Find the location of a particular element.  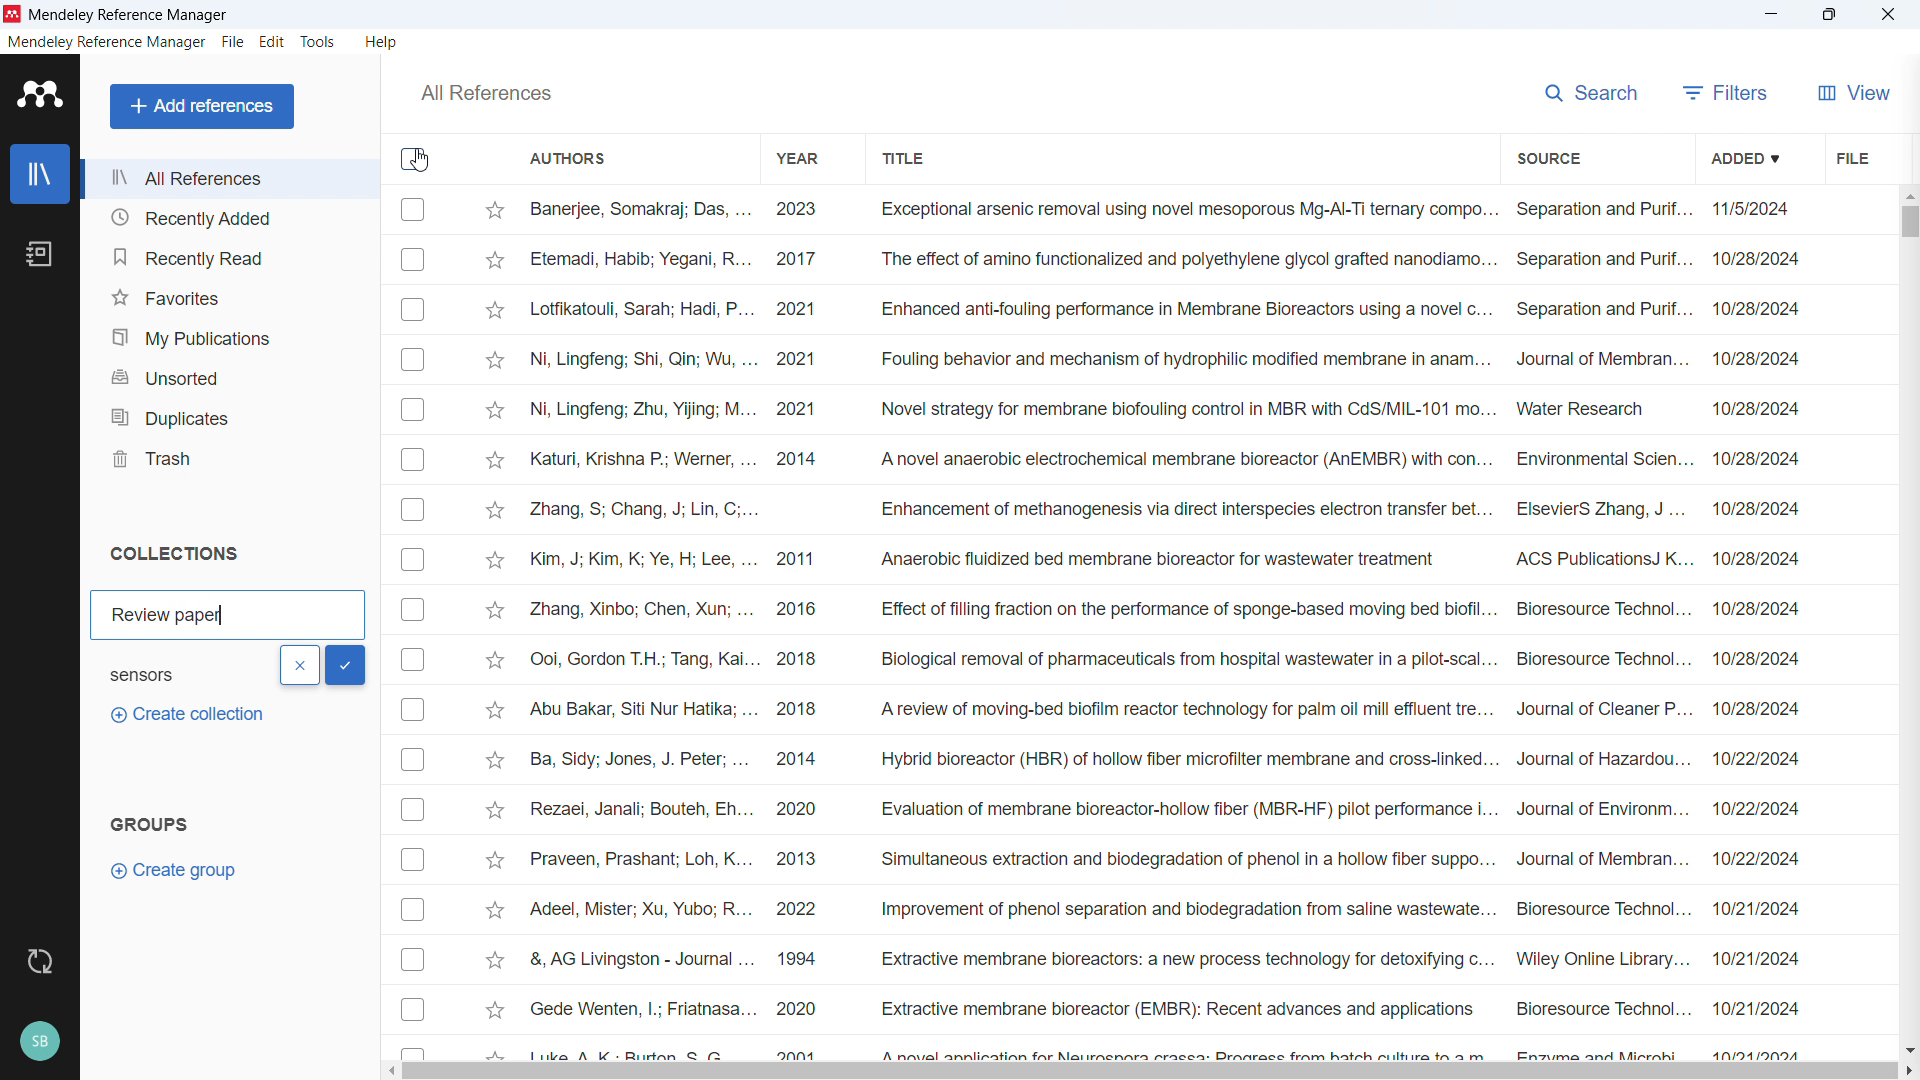

sensors is located at coordinates (161, 673).